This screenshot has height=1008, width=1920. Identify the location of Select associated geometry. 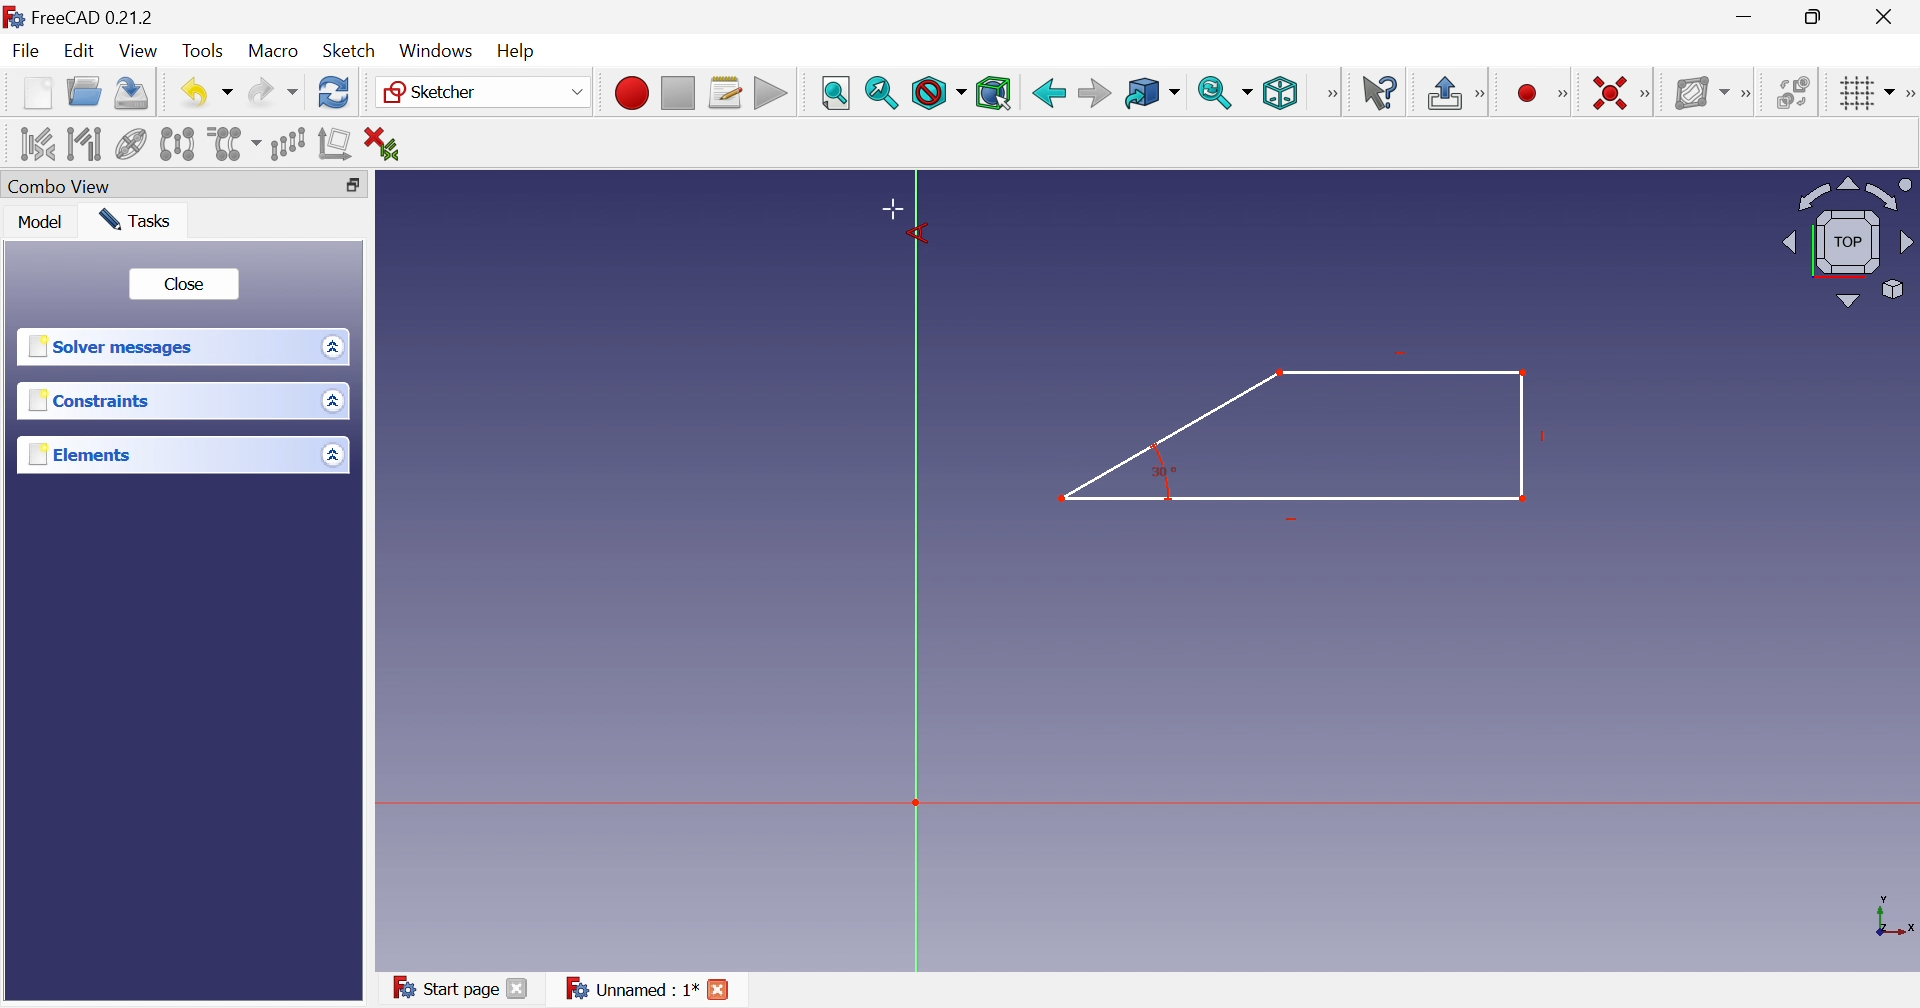
(83, 143).